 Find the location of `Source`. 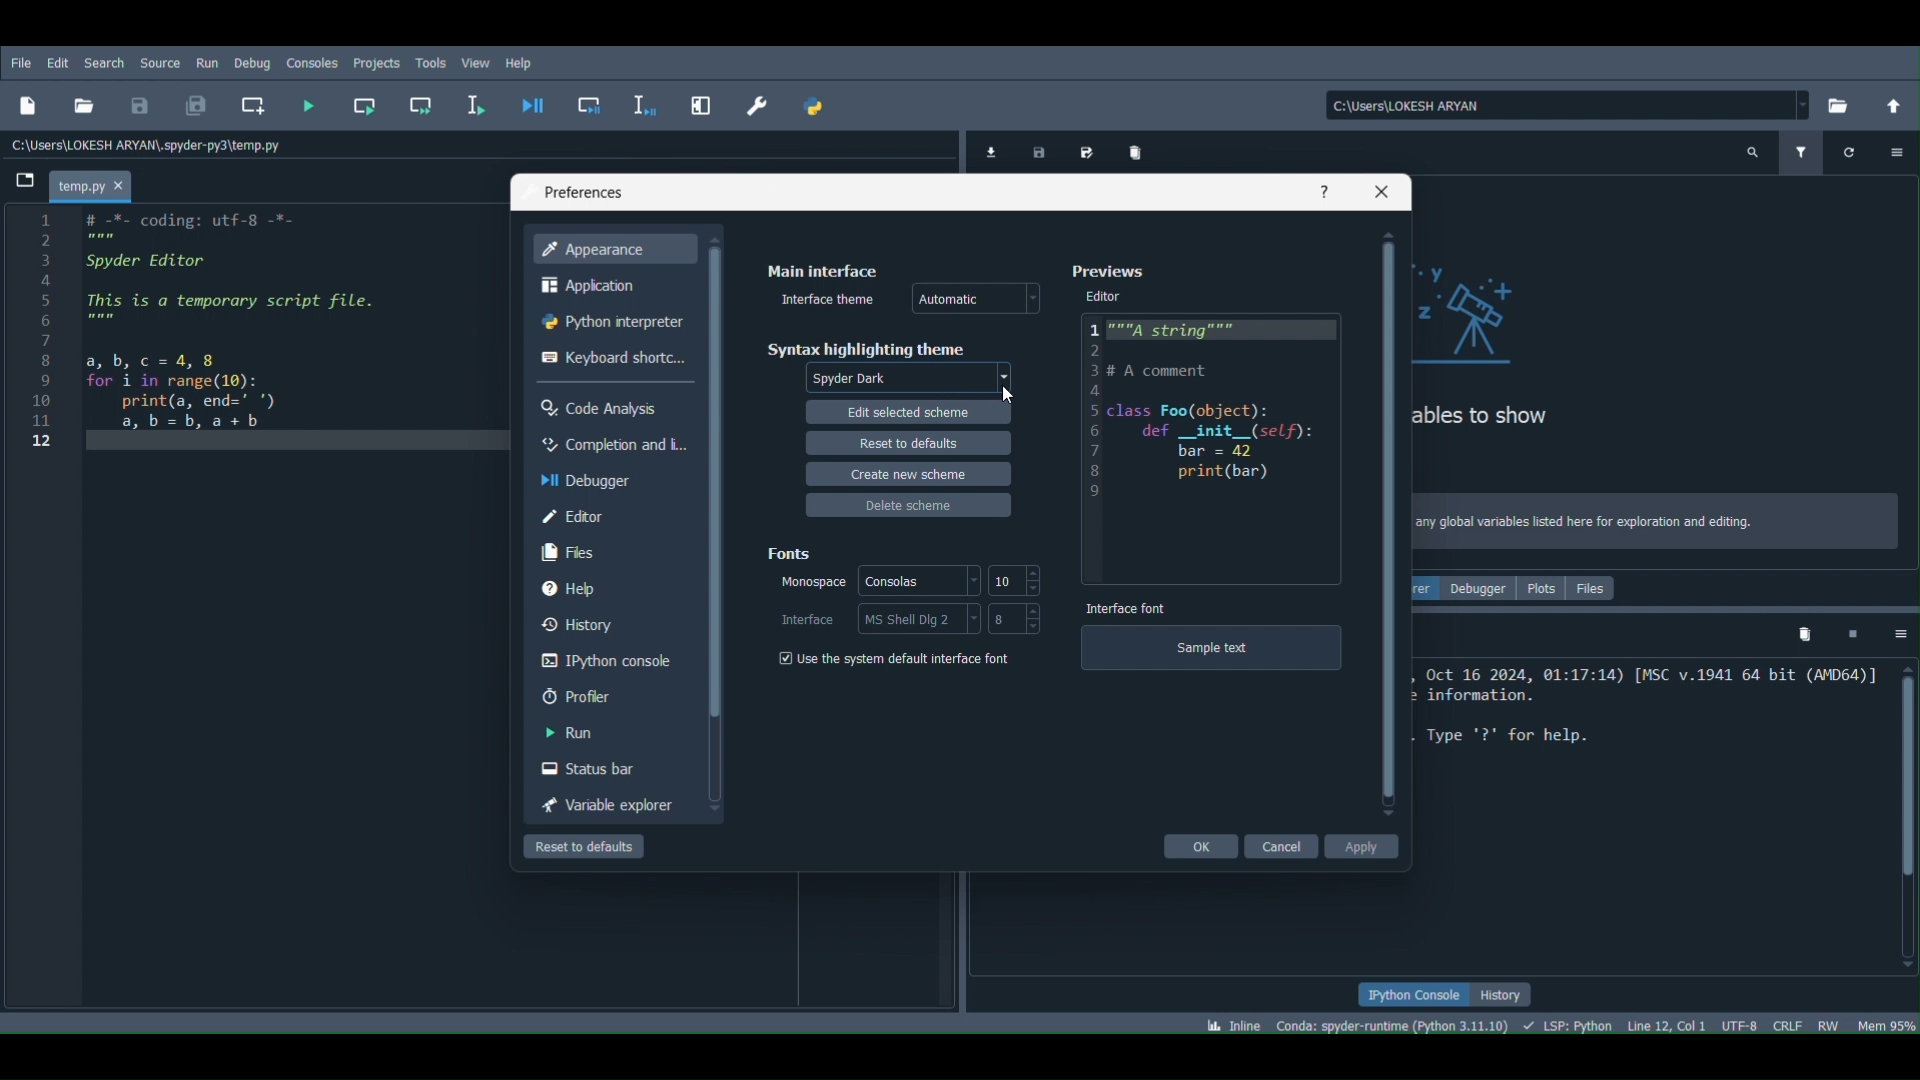

Source is located at coordinates (163, 62).